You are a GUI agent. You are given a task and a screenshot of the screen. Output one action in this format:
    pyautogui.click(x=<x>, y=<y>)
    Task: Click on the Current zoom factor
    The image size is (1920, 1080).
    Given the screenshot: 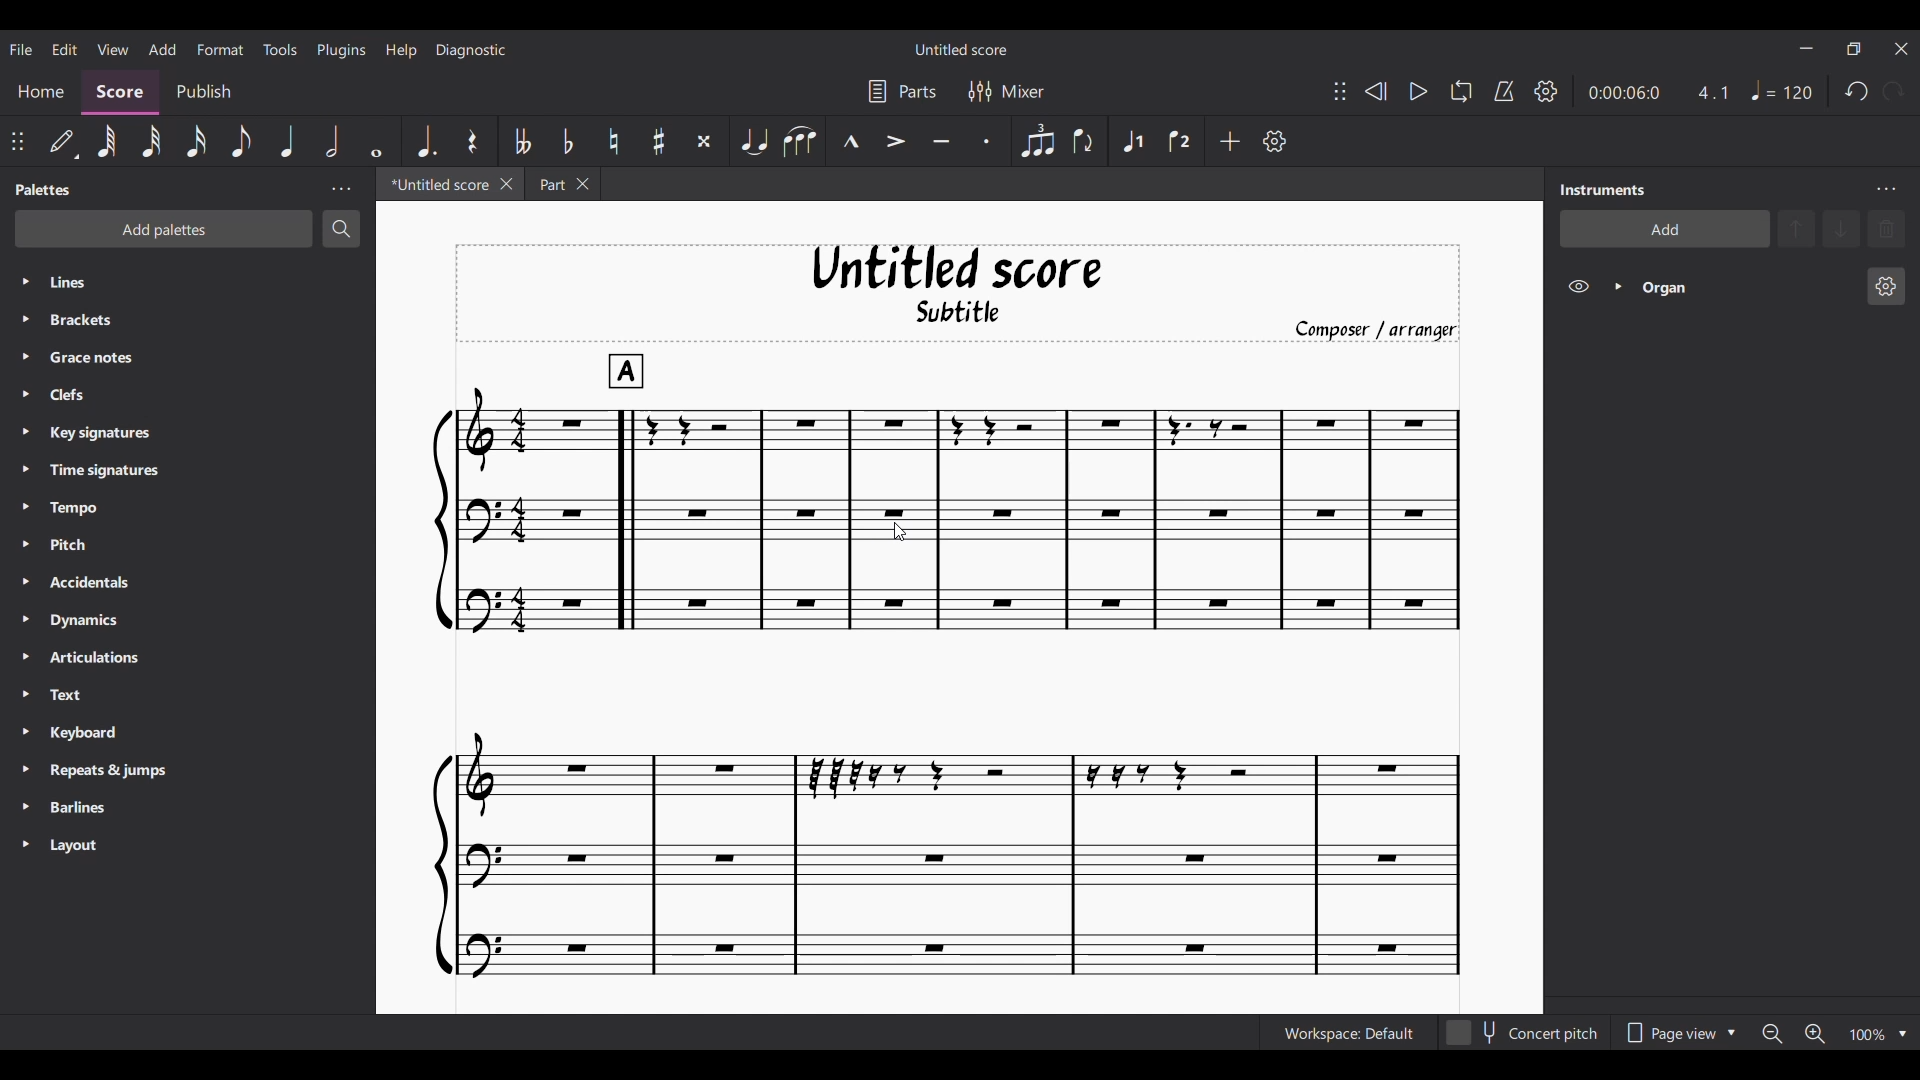 What is the action you would take?
    pyautogui.click(x=1869, y=1035)
    